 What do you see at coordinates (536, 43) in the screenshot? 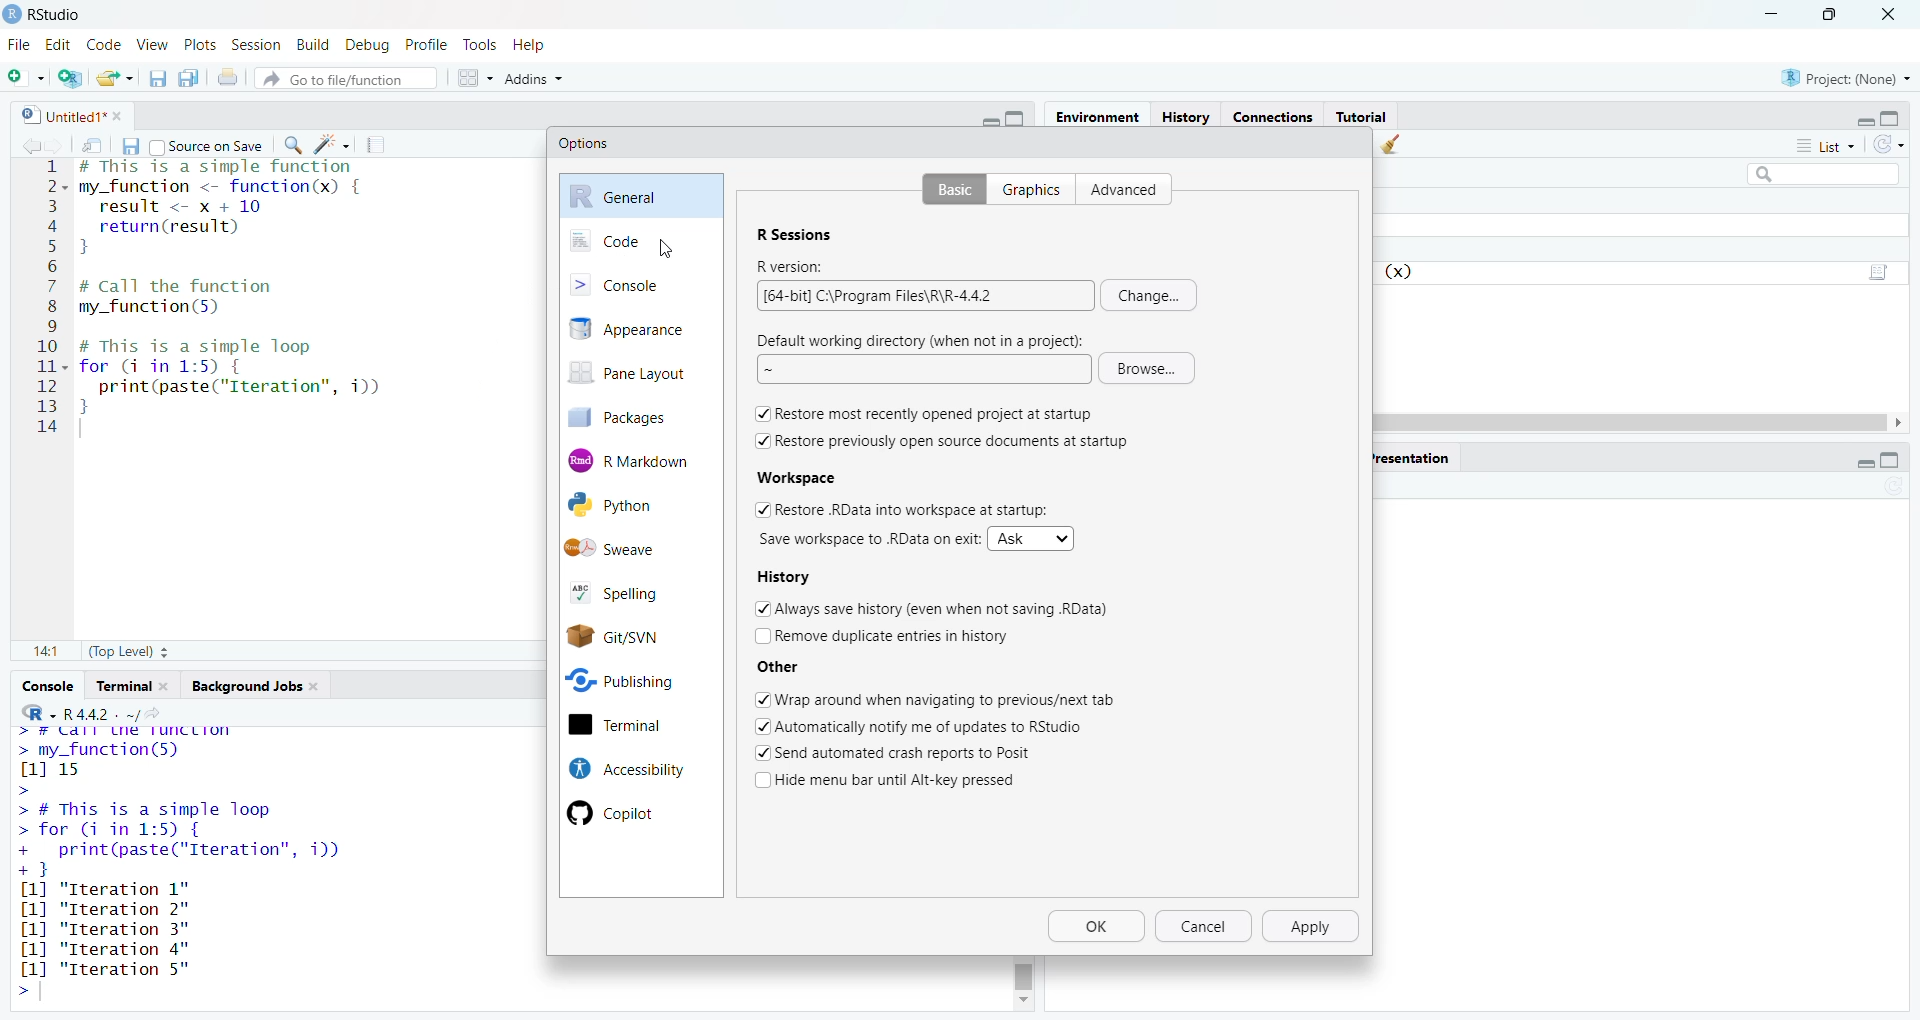
I see `help` at bounding box center [536, 43].